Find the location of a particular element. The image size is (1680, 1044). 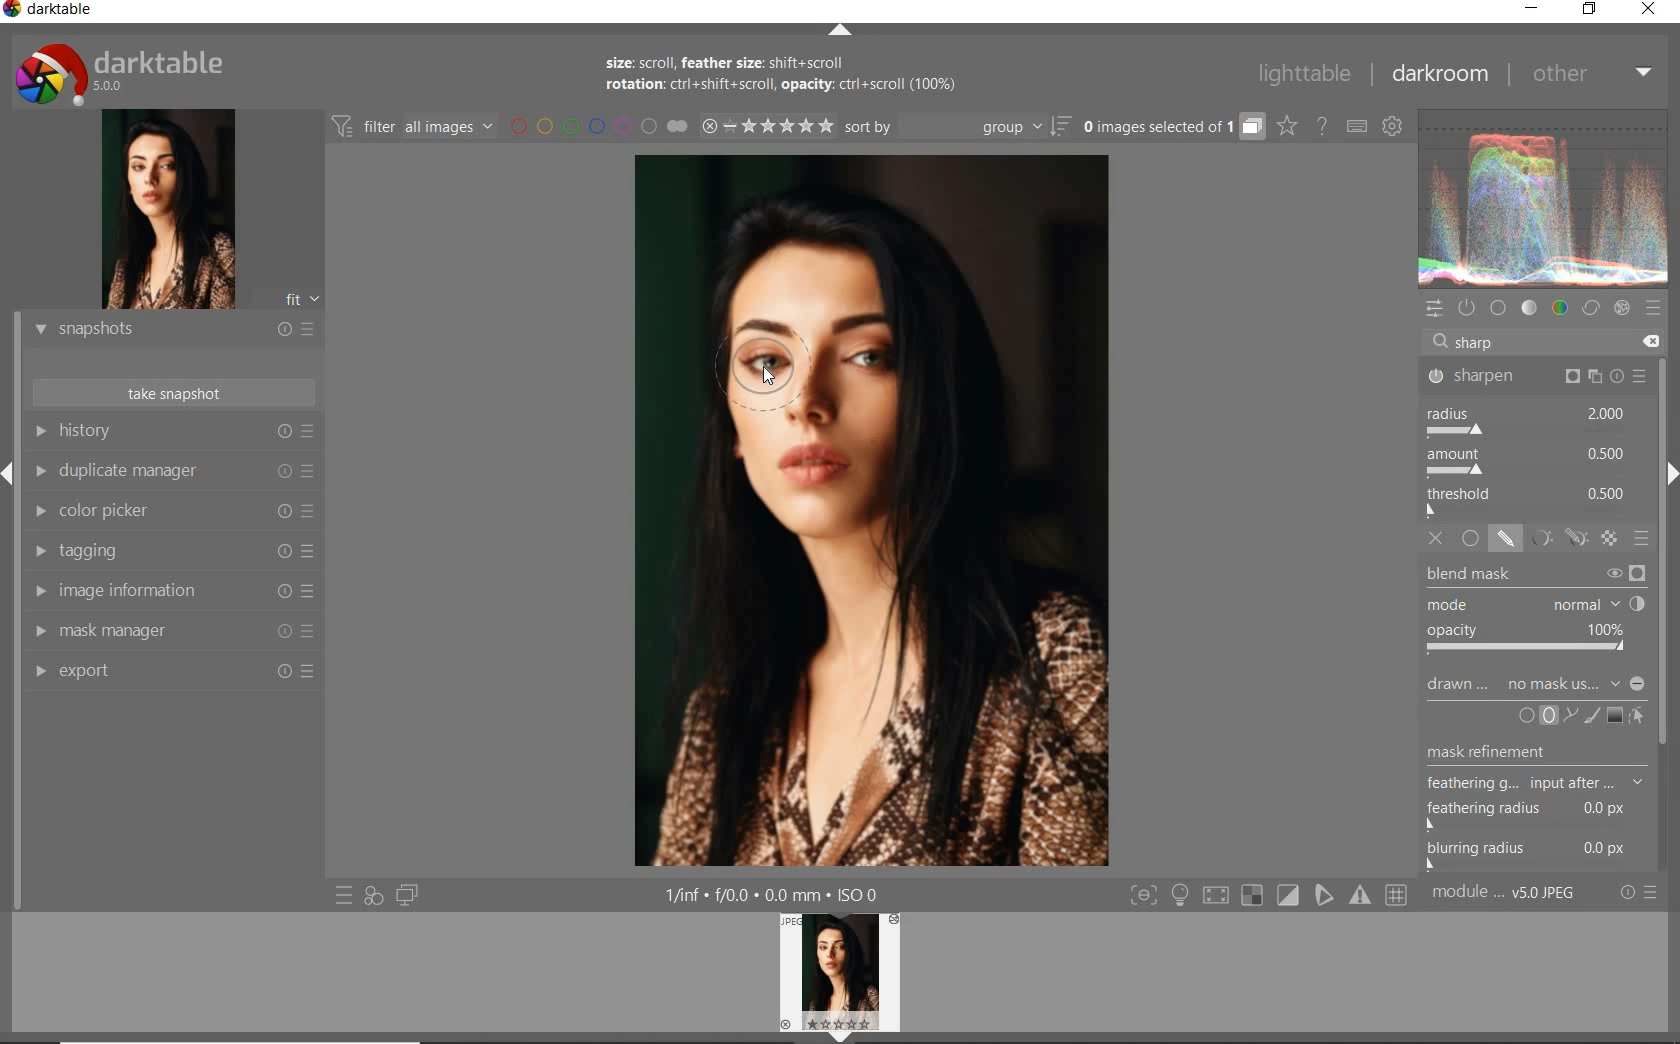

color picker is located at coordinates (173, 511).